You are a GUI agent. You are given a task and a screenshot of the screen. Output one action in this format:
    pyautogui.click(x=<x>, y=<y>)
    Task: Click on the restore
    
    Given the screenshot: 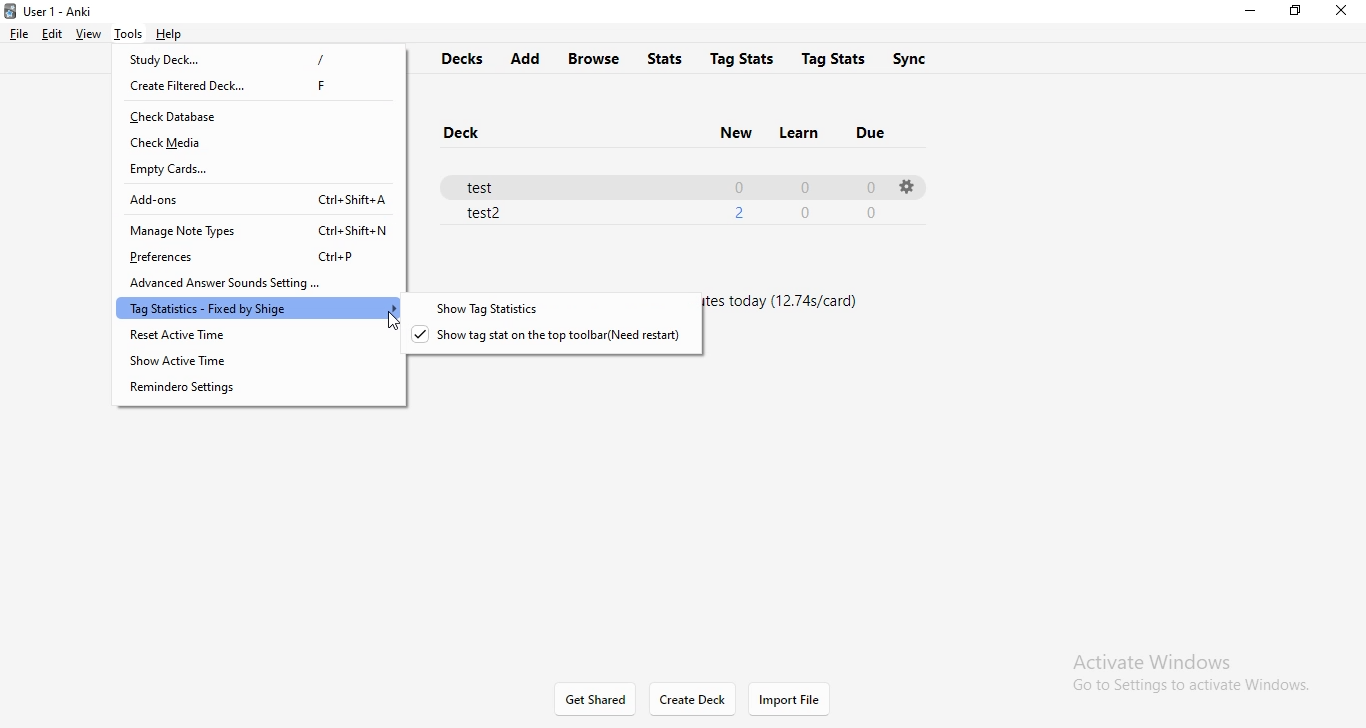 What is the action you would take?
    pyautogui.click(x=1297, y=13)
    